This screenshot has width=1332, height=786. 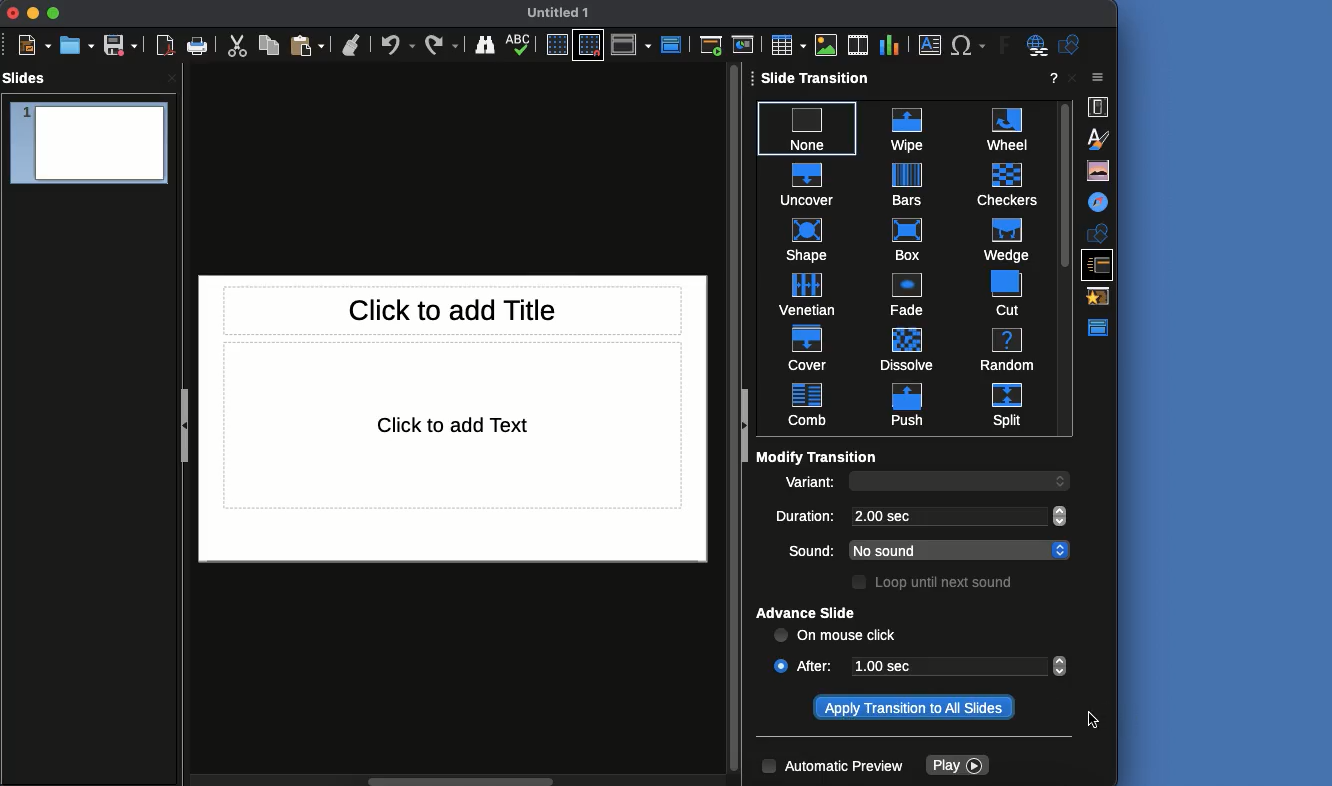 I want to click on Master view, so click(x=673, y=43).